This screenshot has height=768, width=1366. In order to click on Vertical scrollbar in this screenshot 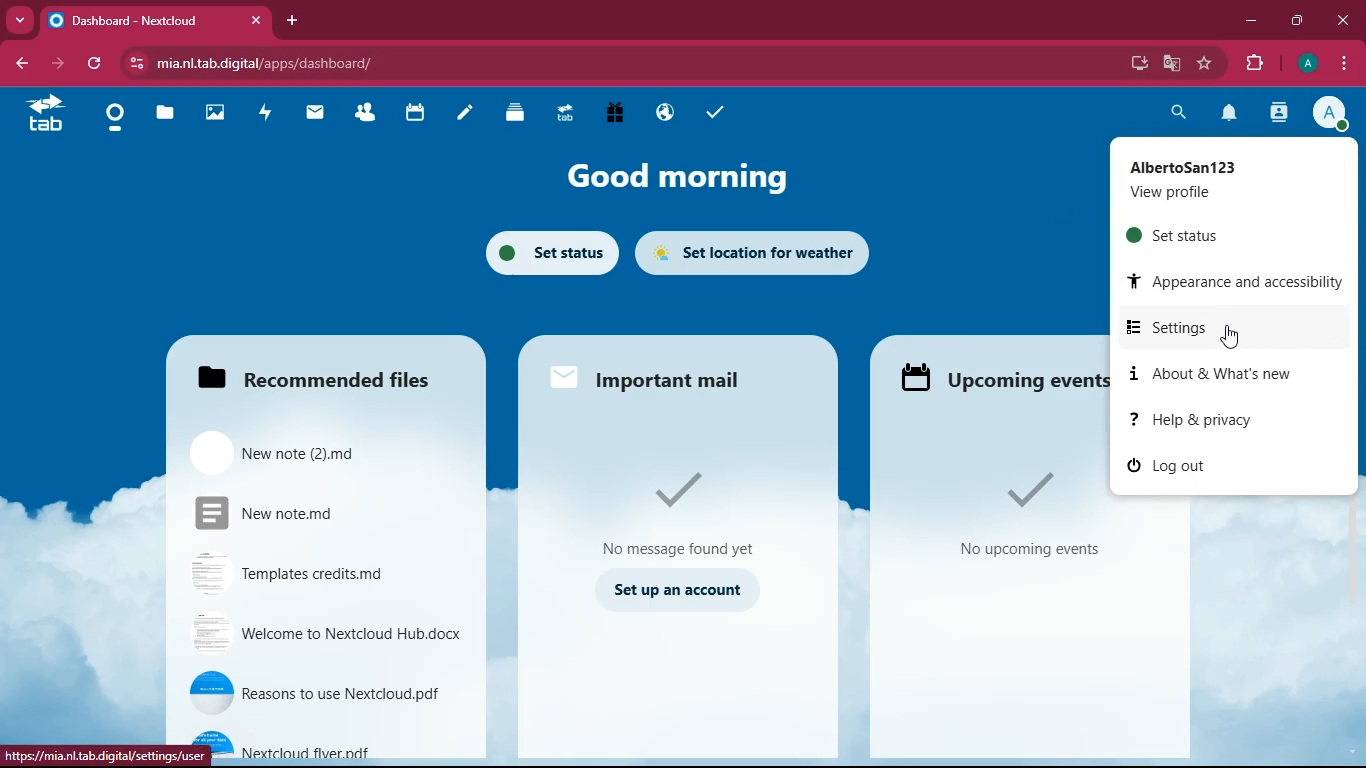, I will do `click(1354, 377)`.